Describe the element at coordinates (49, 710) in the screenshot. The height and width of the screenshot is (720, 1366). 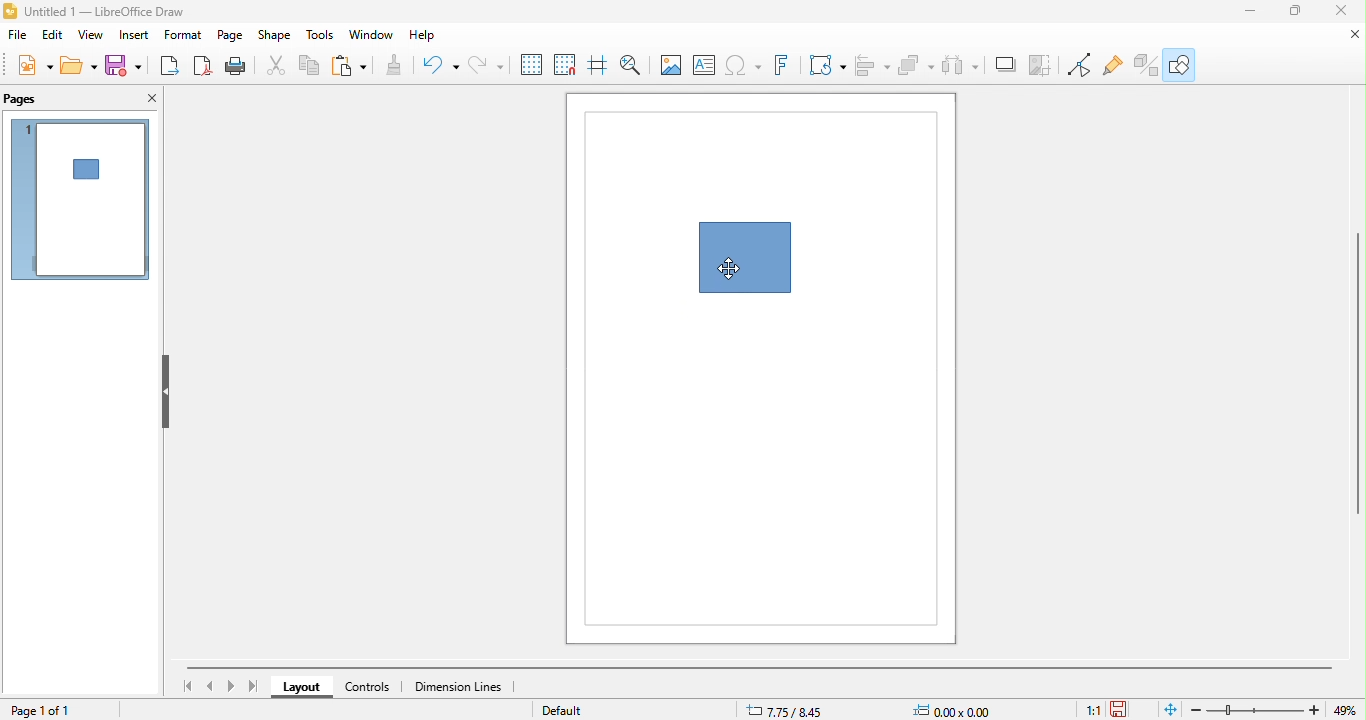
I see `page 1 of 1` at that location.